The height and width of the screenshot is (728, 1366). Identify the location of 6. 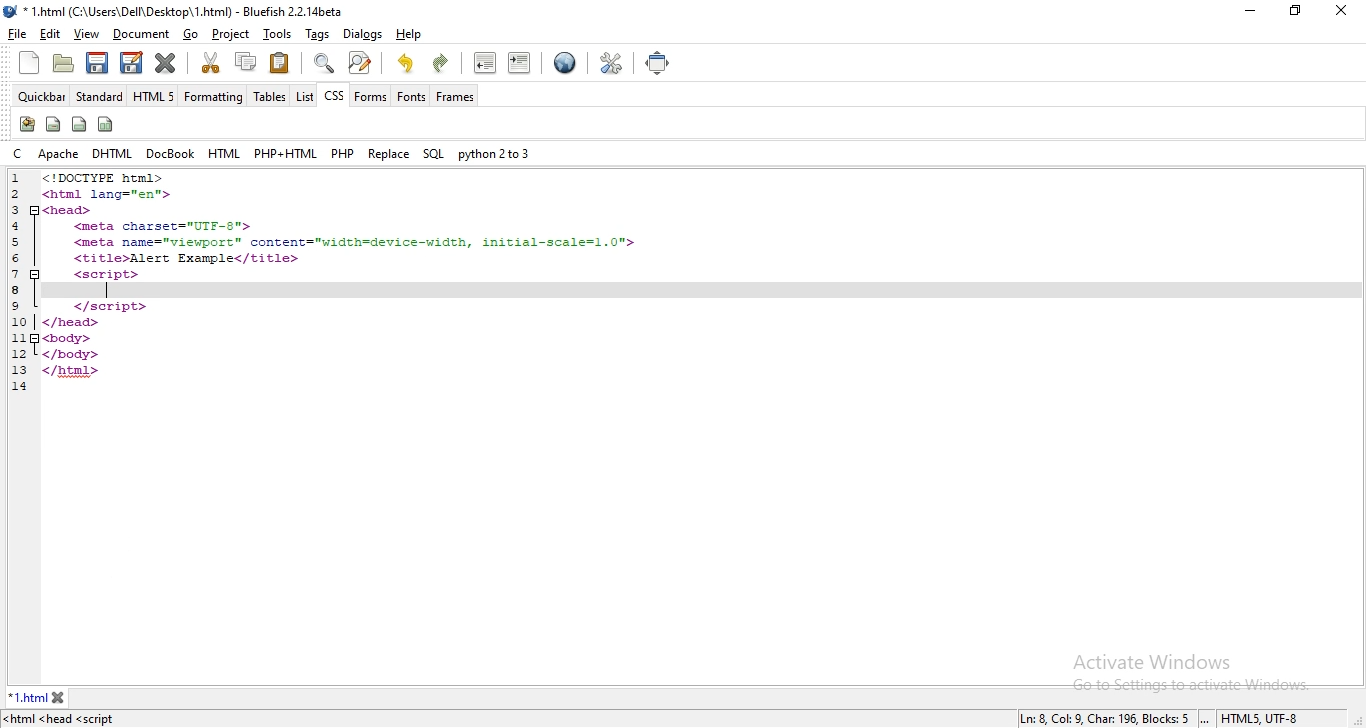
(18, 258).